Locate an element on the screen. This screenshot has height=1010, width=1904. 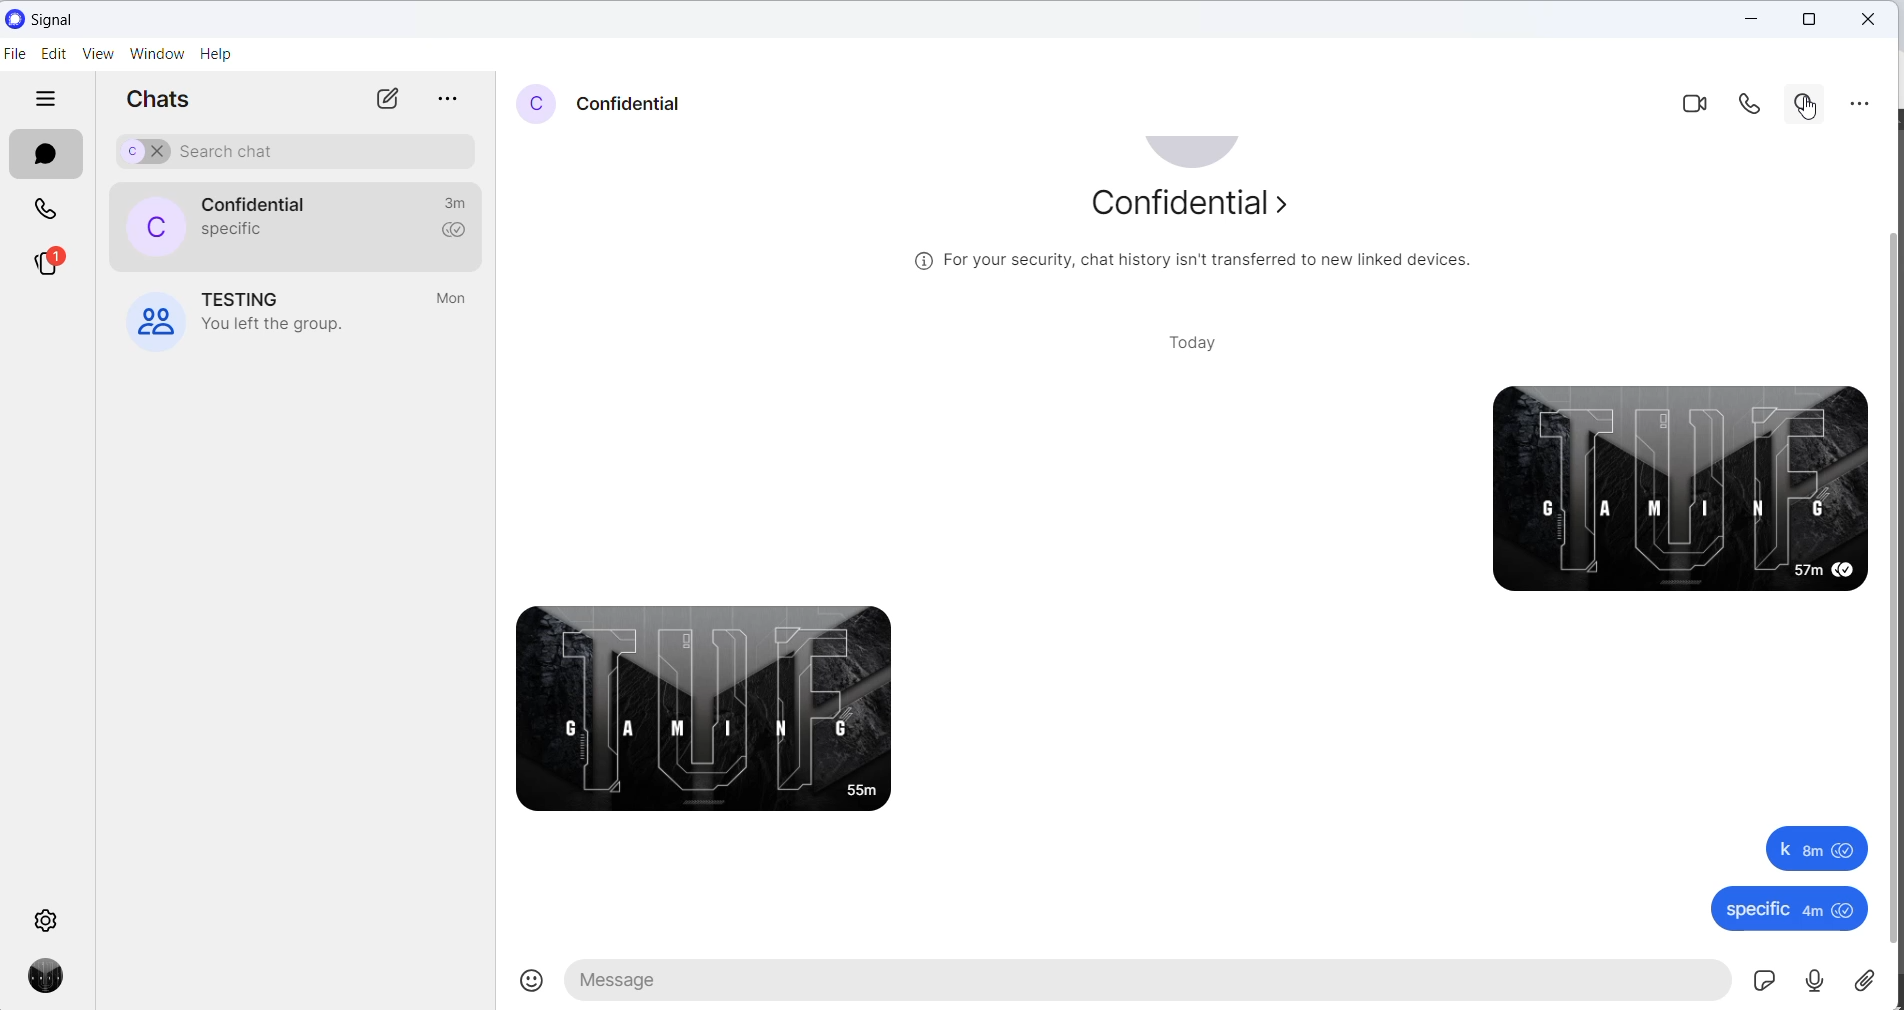
more options is located at coordinates (1861, 102).